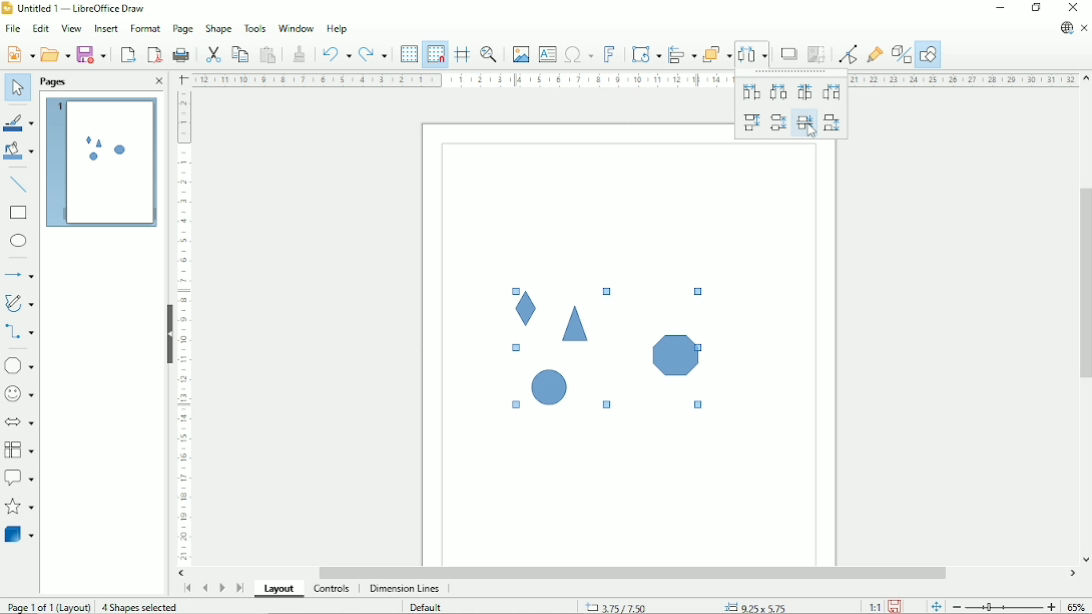  Describe the element at coordinates (268, 54) in the screenshot. I see `Paste` at that location.